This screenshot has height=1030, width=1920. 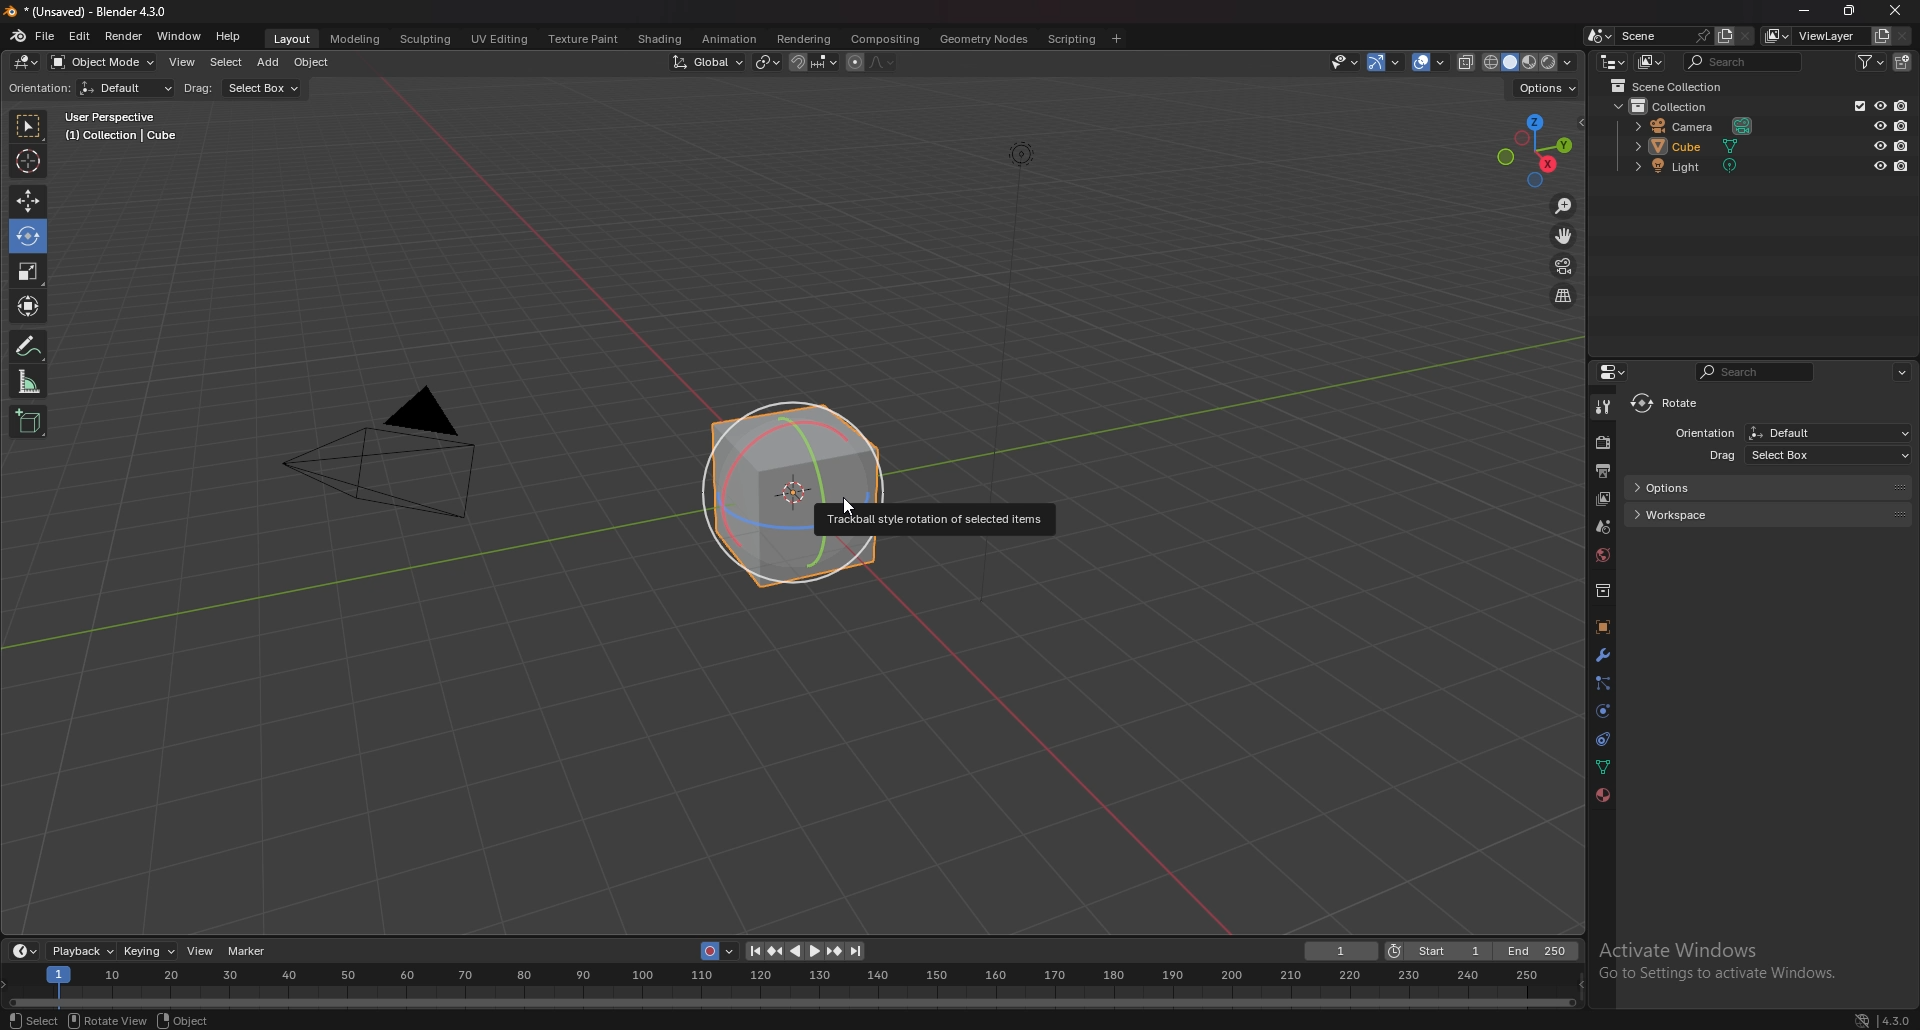 I want to click on search, so click(x=1745, y=62).